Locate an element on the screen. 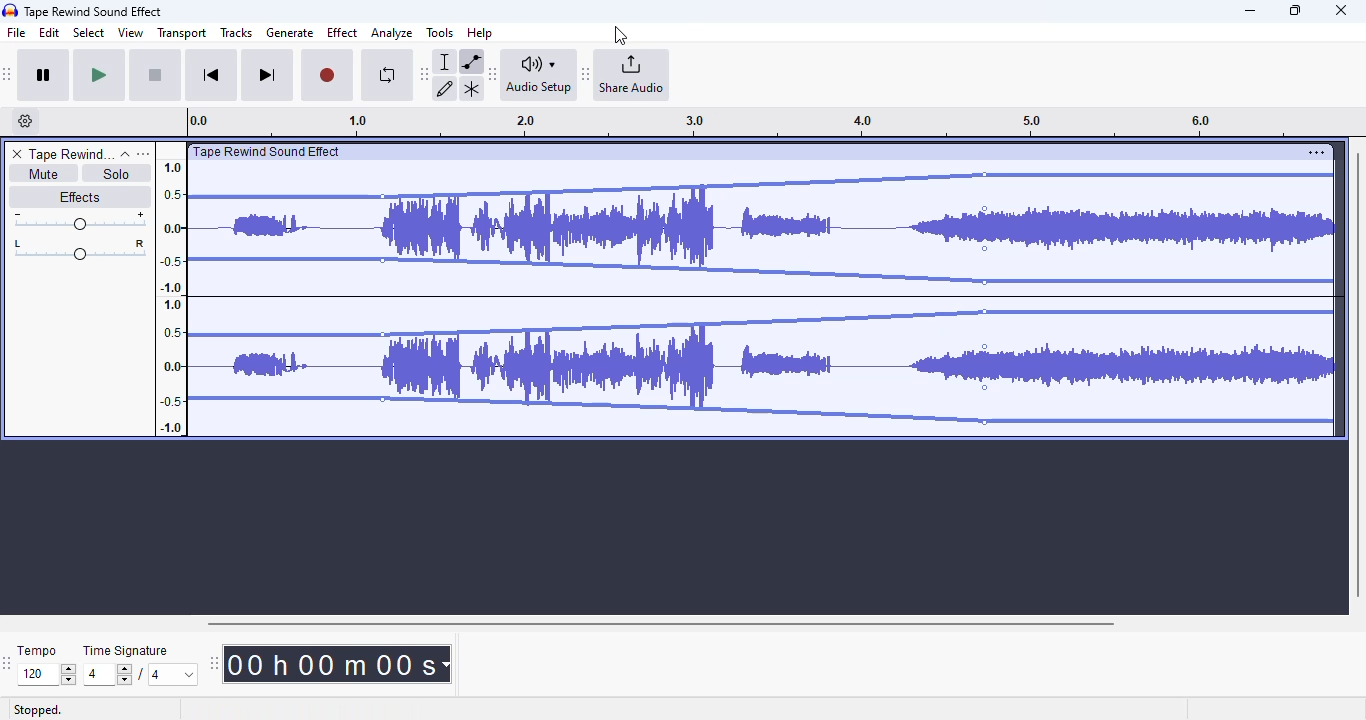 Image resolution: width=1366 pixels, height=720 pixels. Current track time is located at coordinates (329, 664).